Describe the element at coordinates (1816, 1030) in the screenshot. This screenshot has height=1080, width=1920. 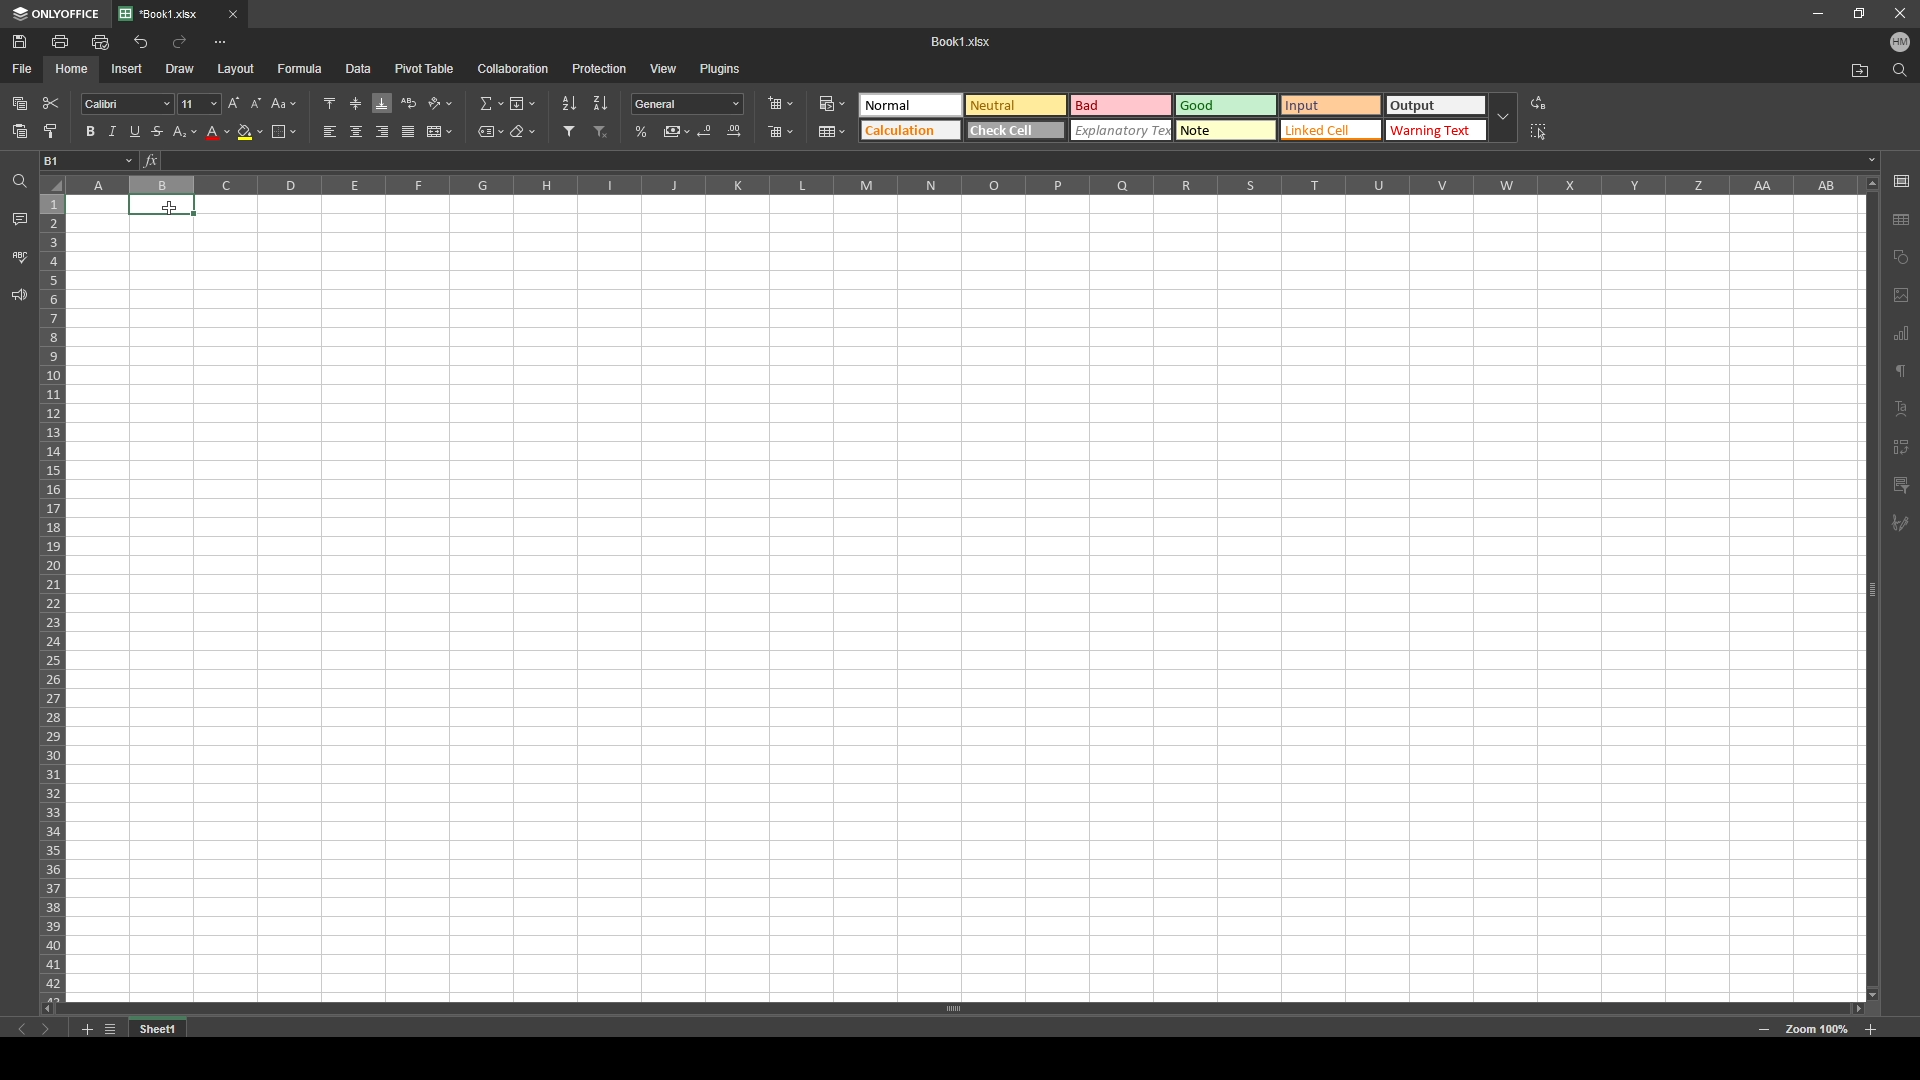
I see `zoom` at that location.